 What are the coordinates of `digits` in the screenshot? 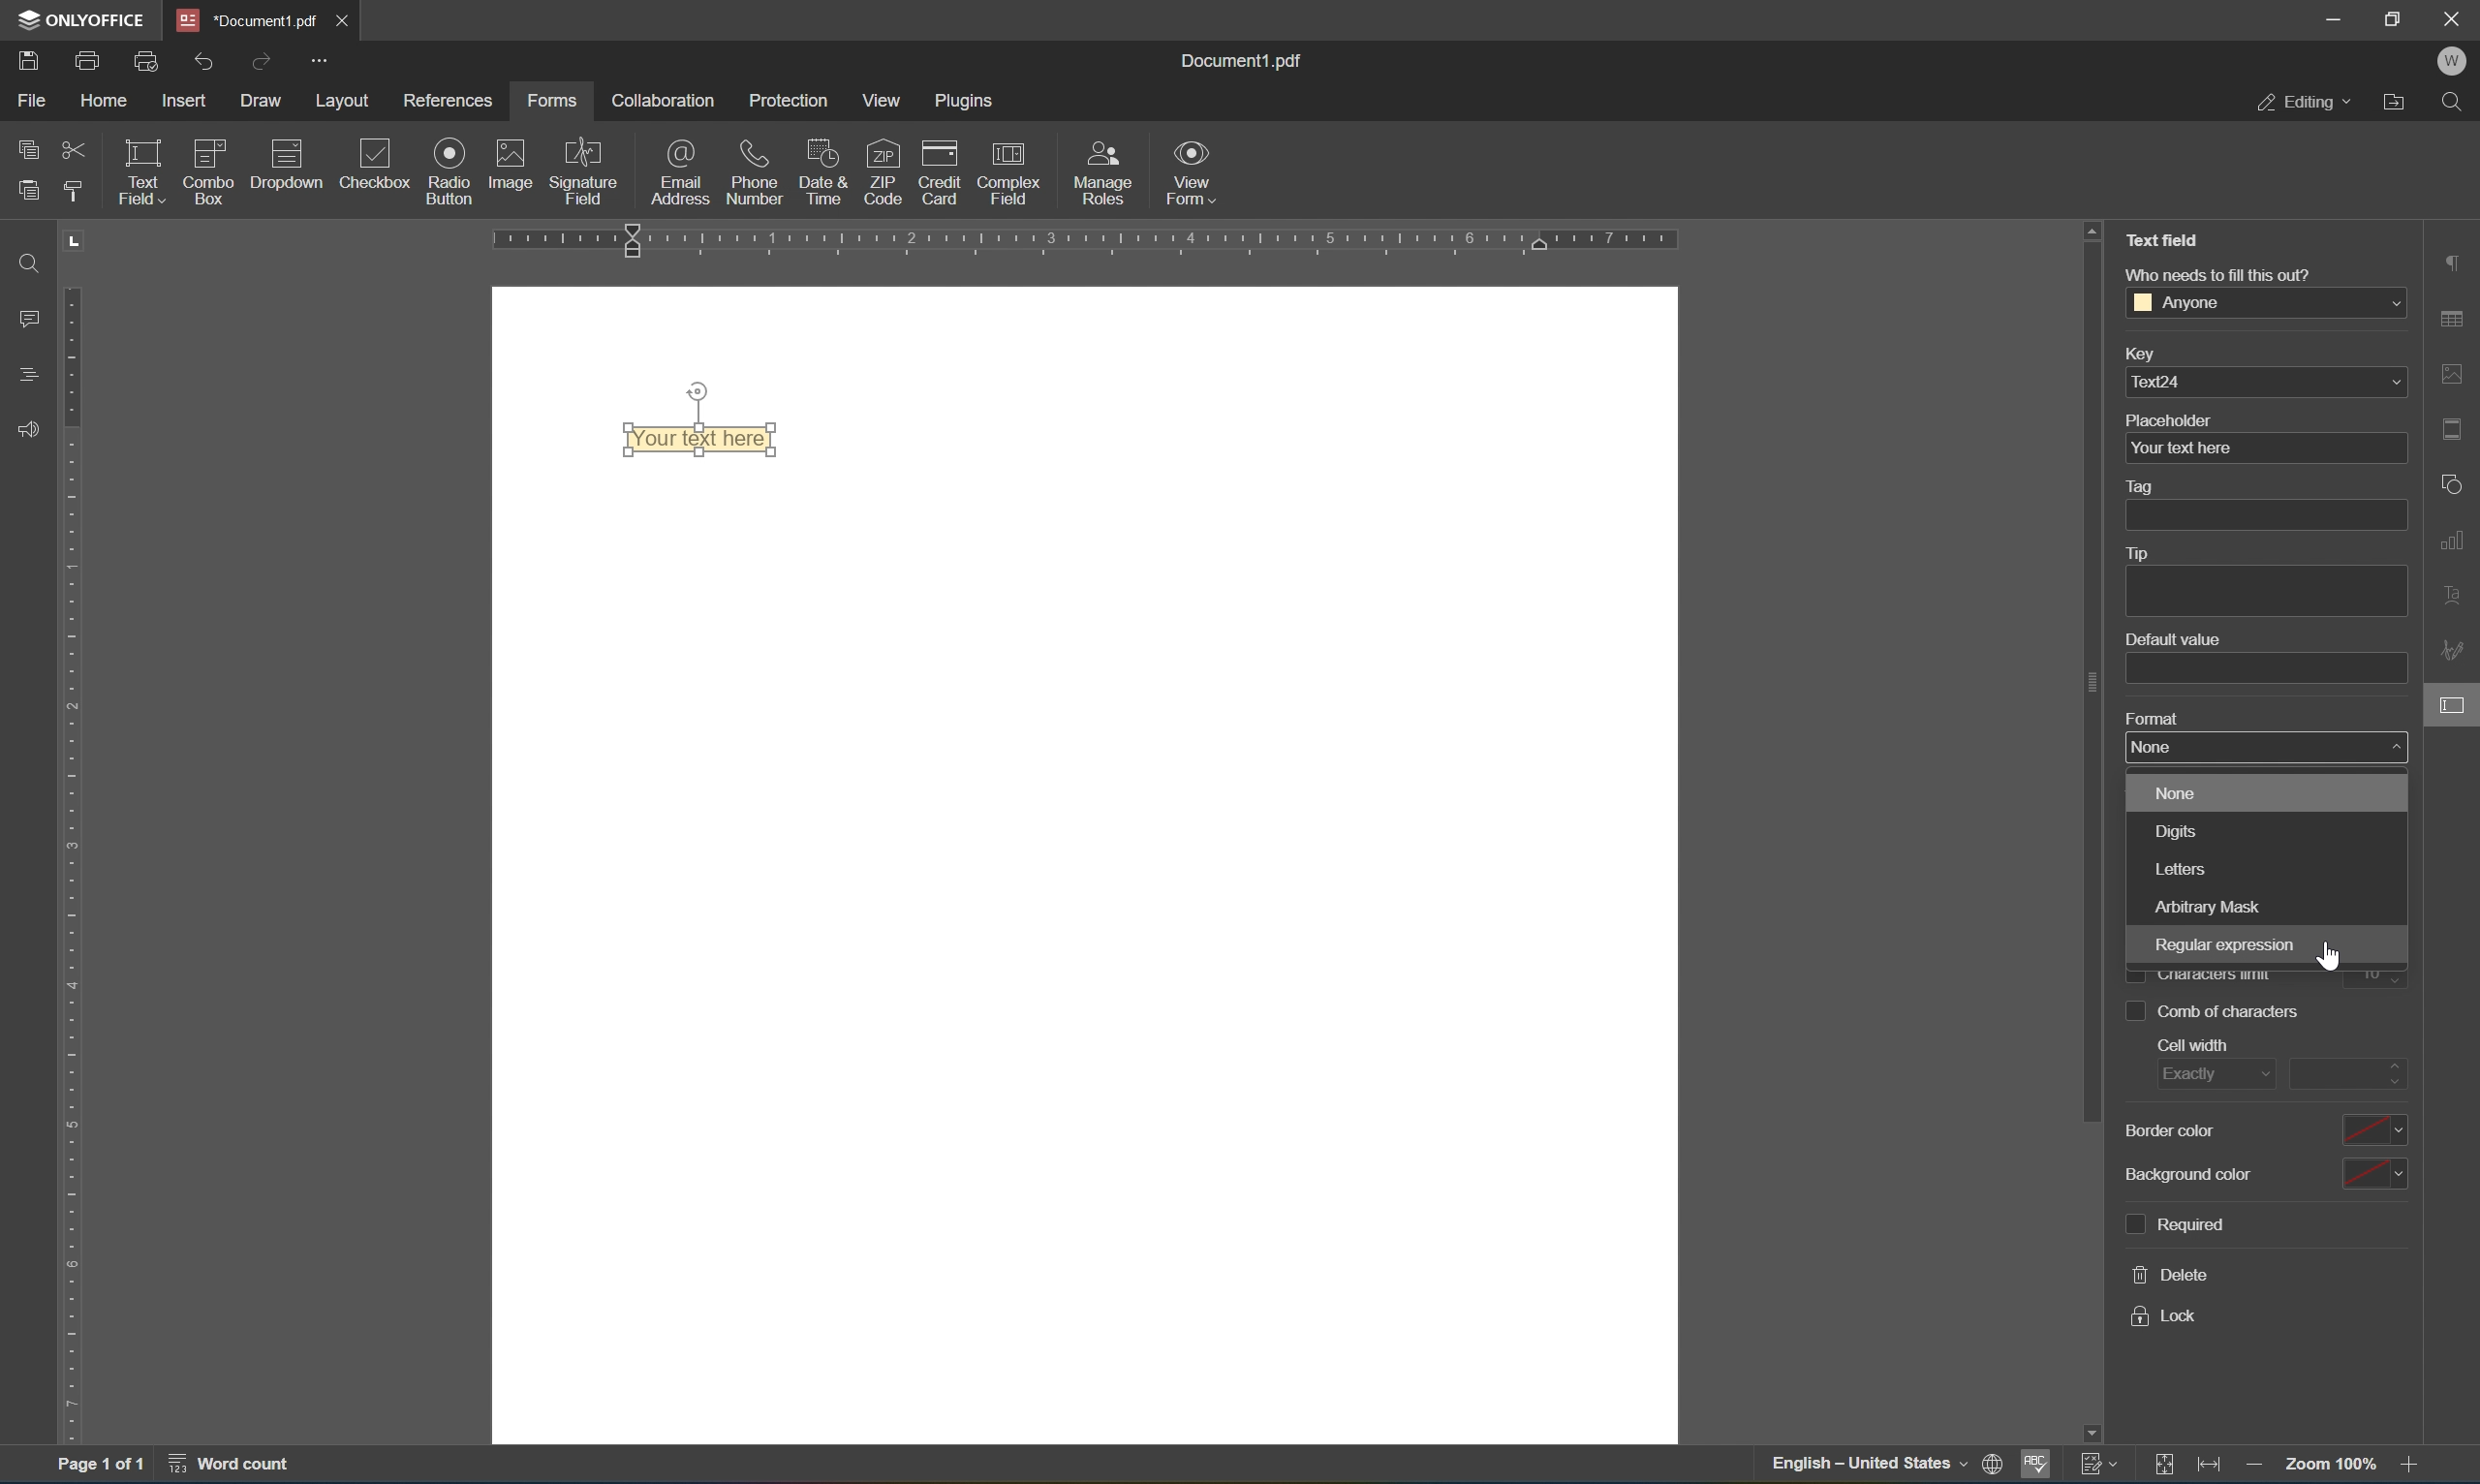 It's located at (2266, 832).